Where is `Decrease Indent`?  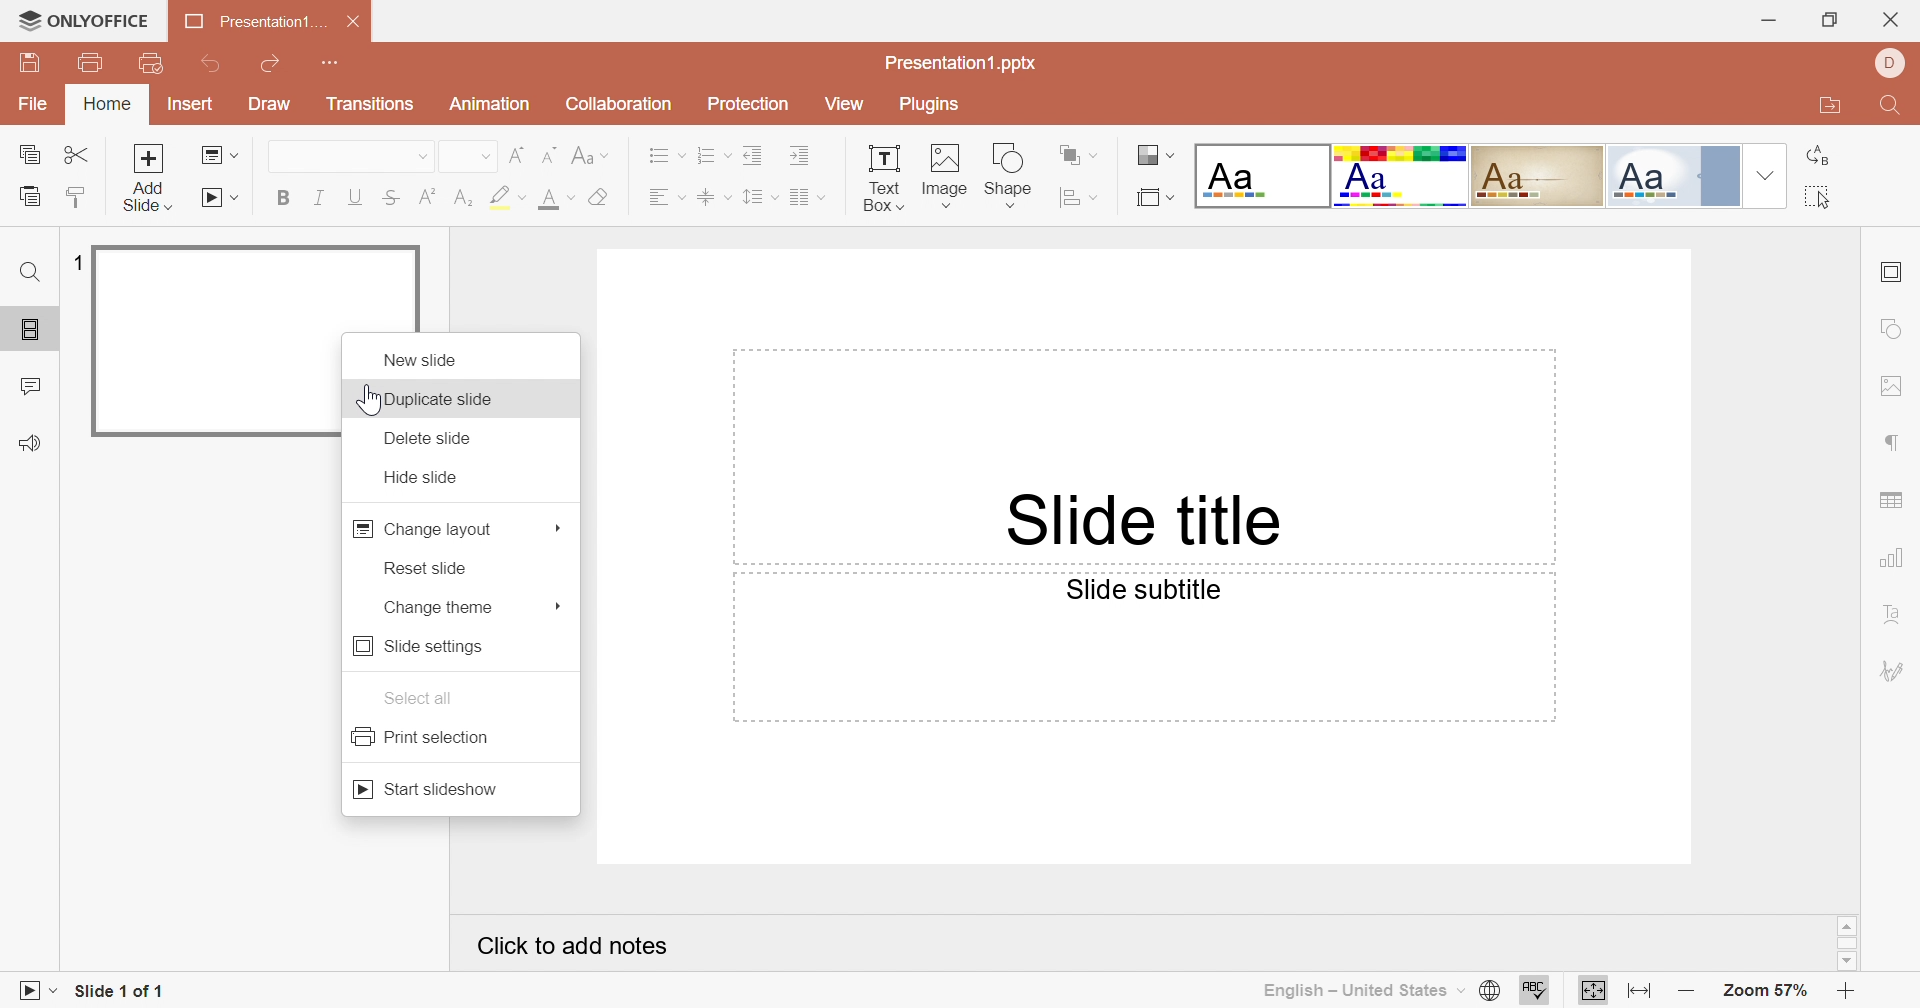 Decrease Indent is located at coordinates (750, 153).